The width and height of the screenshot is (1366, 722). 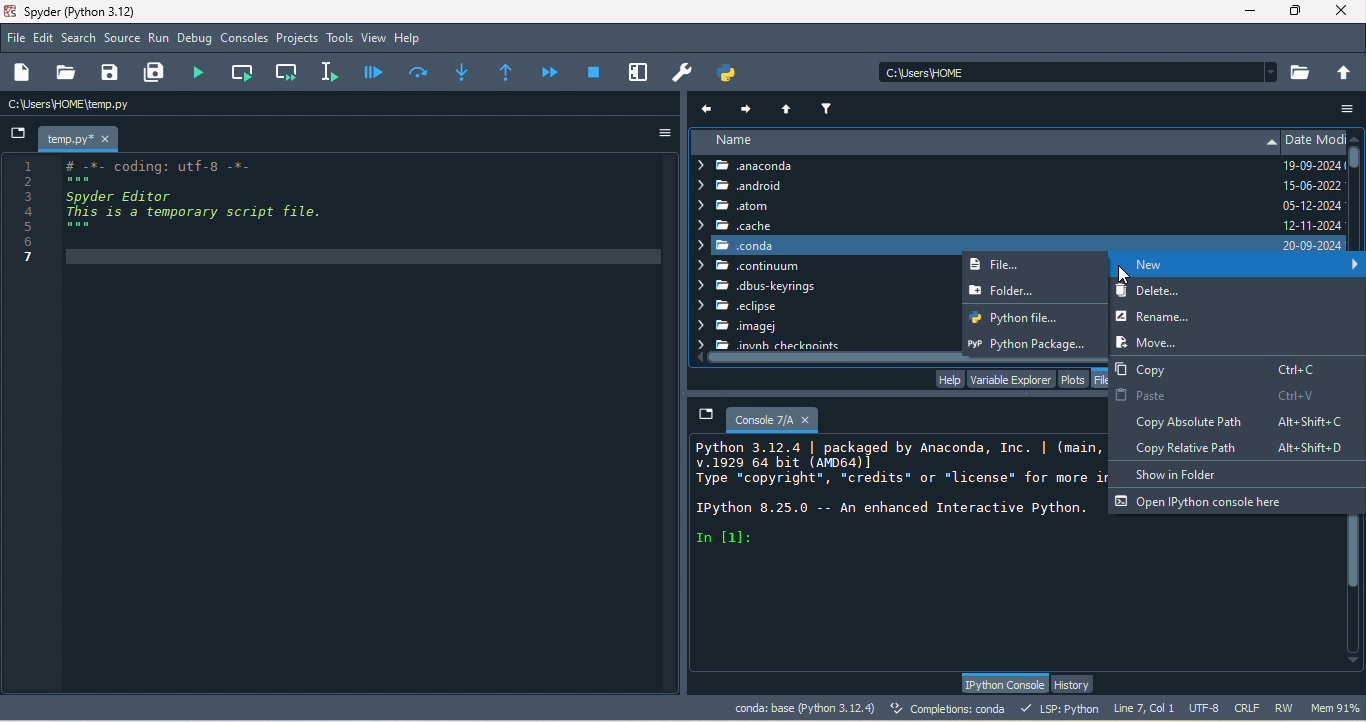 I want to click on save, so click(x=111, y=73).